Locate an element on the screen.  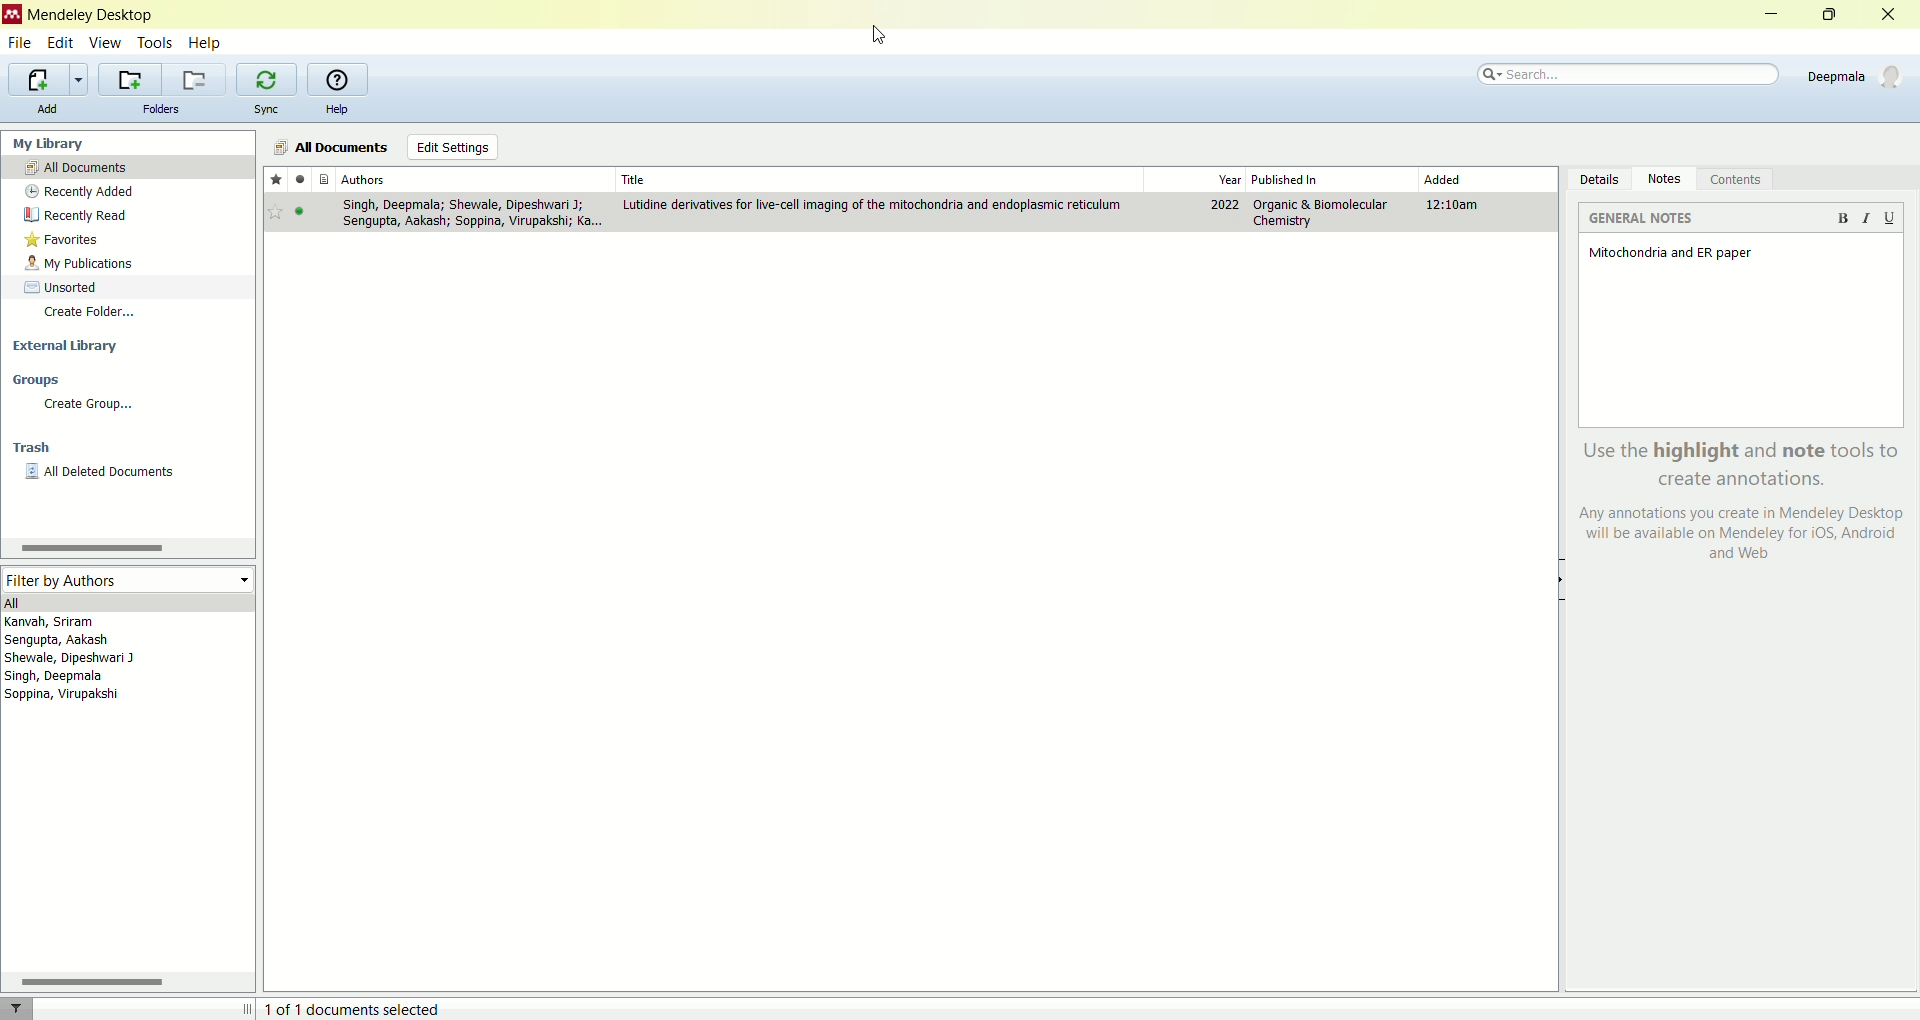
account details is located at coordinates (1853, 74).